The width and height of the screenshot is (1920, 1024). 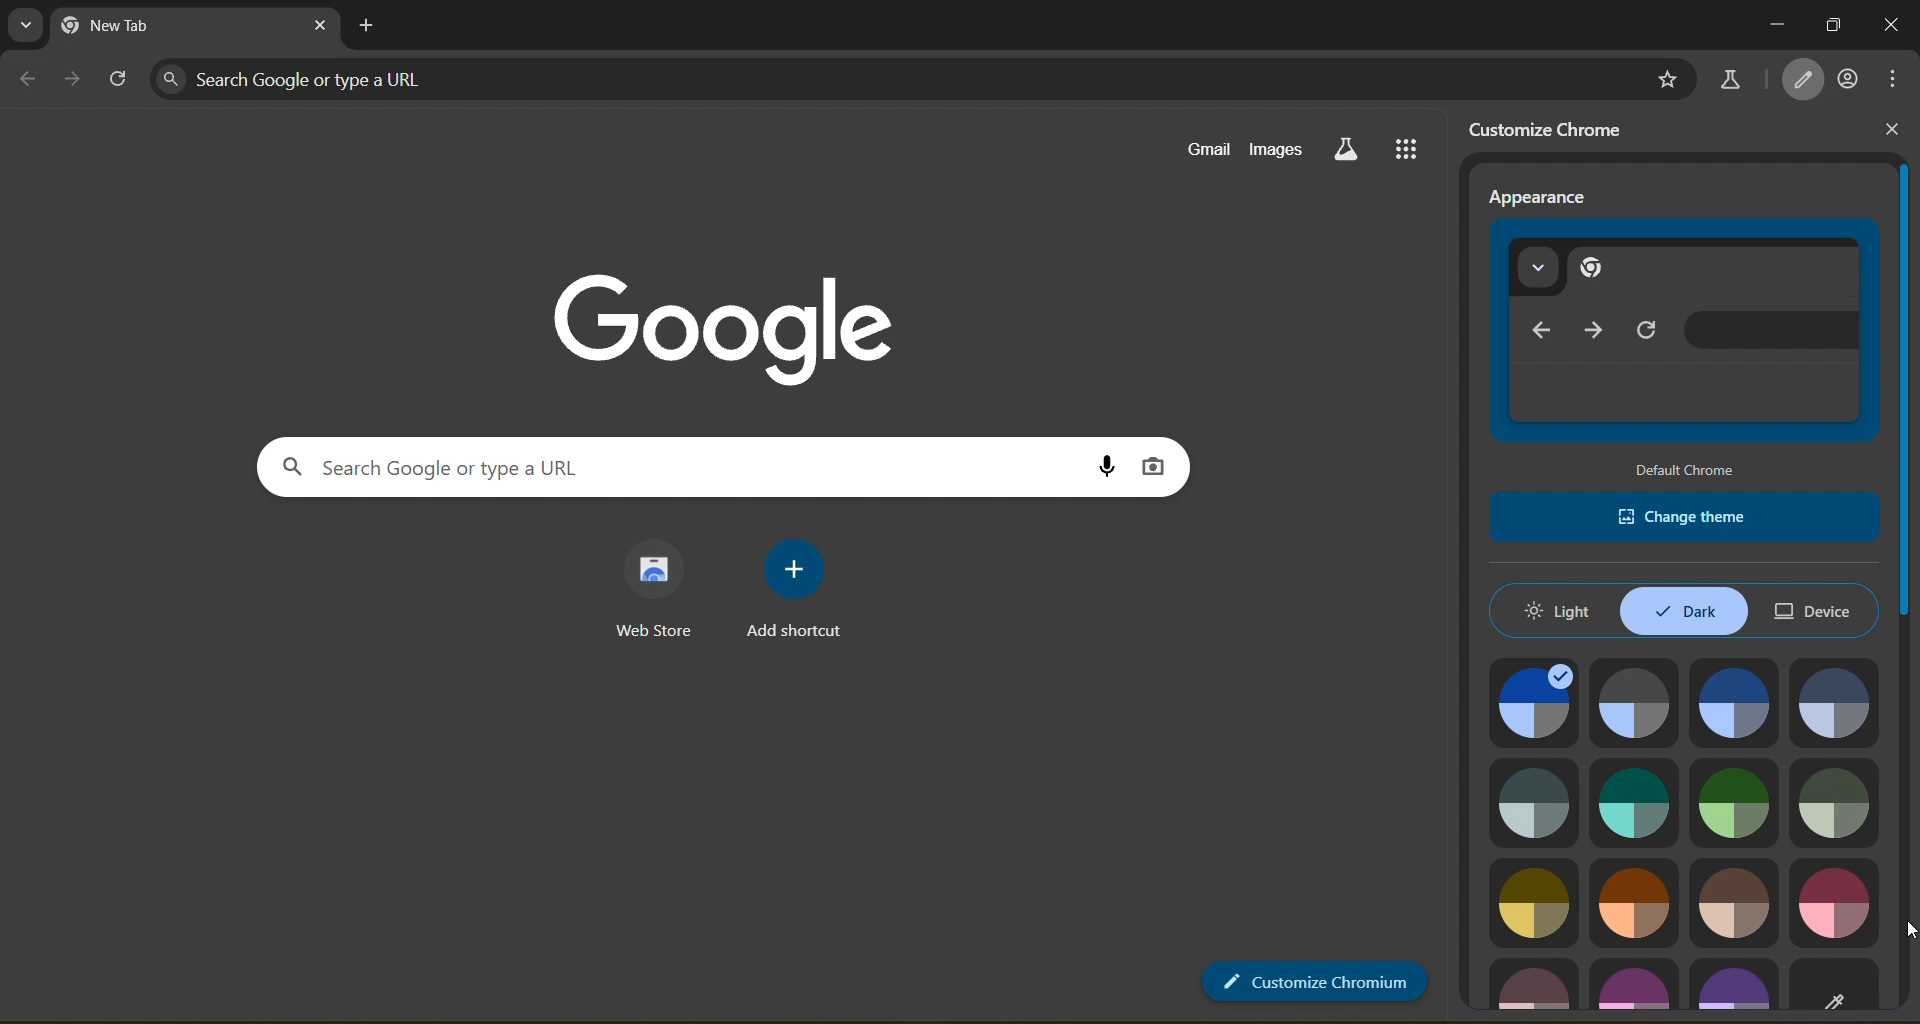 I want to click on search panel, so click(x=592, y=462).